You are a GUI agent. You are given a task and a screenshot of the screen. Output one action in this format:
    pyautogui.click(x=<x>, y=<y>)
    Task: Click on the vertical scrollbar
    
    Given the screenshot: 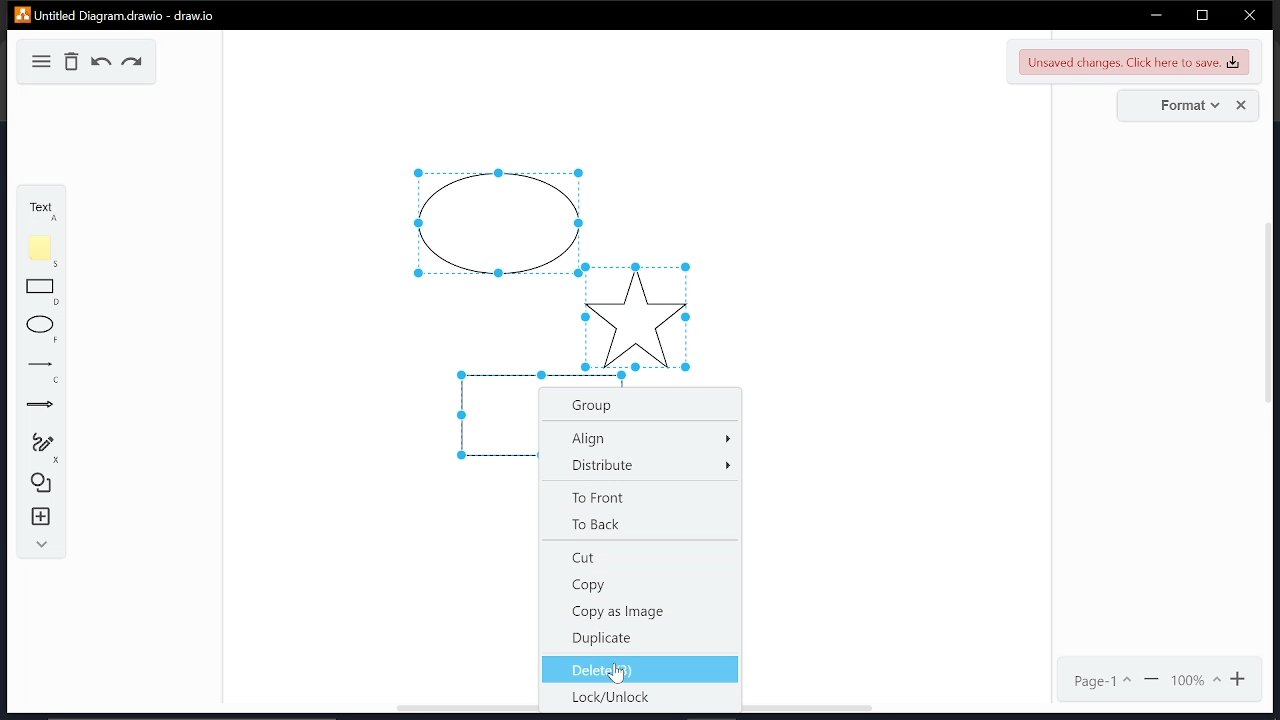 What is the action you would take?
    pyautogui.click(x=1272, y=320)
    